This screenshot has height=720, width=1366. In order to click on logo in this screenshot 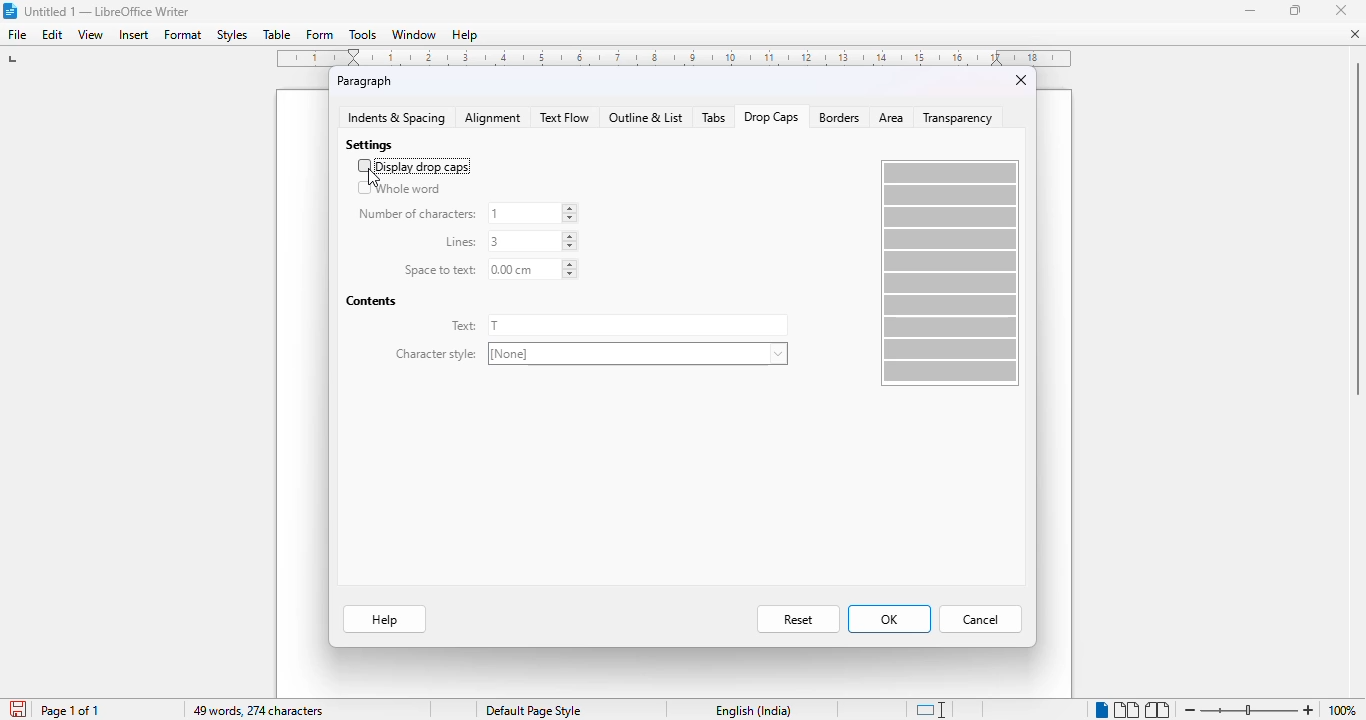, I will do `click(10, 11)`.